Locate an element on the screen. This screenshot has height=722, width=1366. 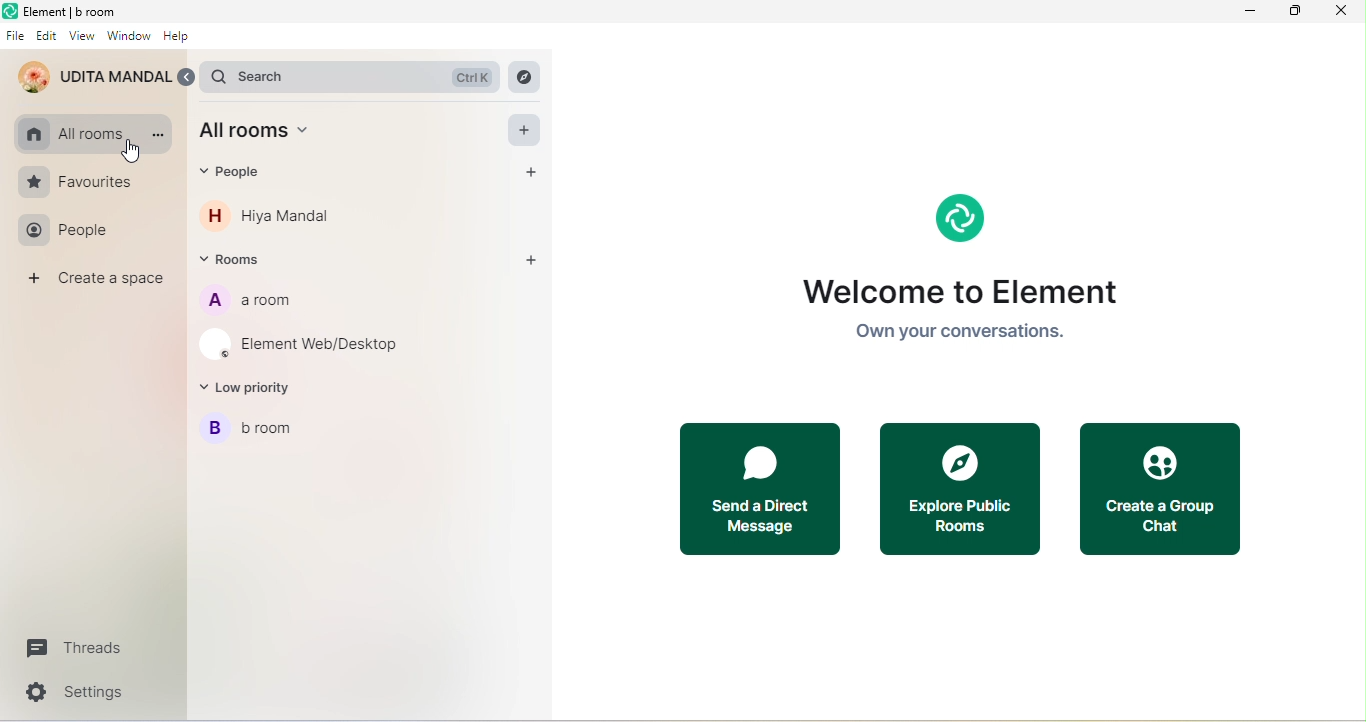
hiya mandal is located at coordinates (289, 216).